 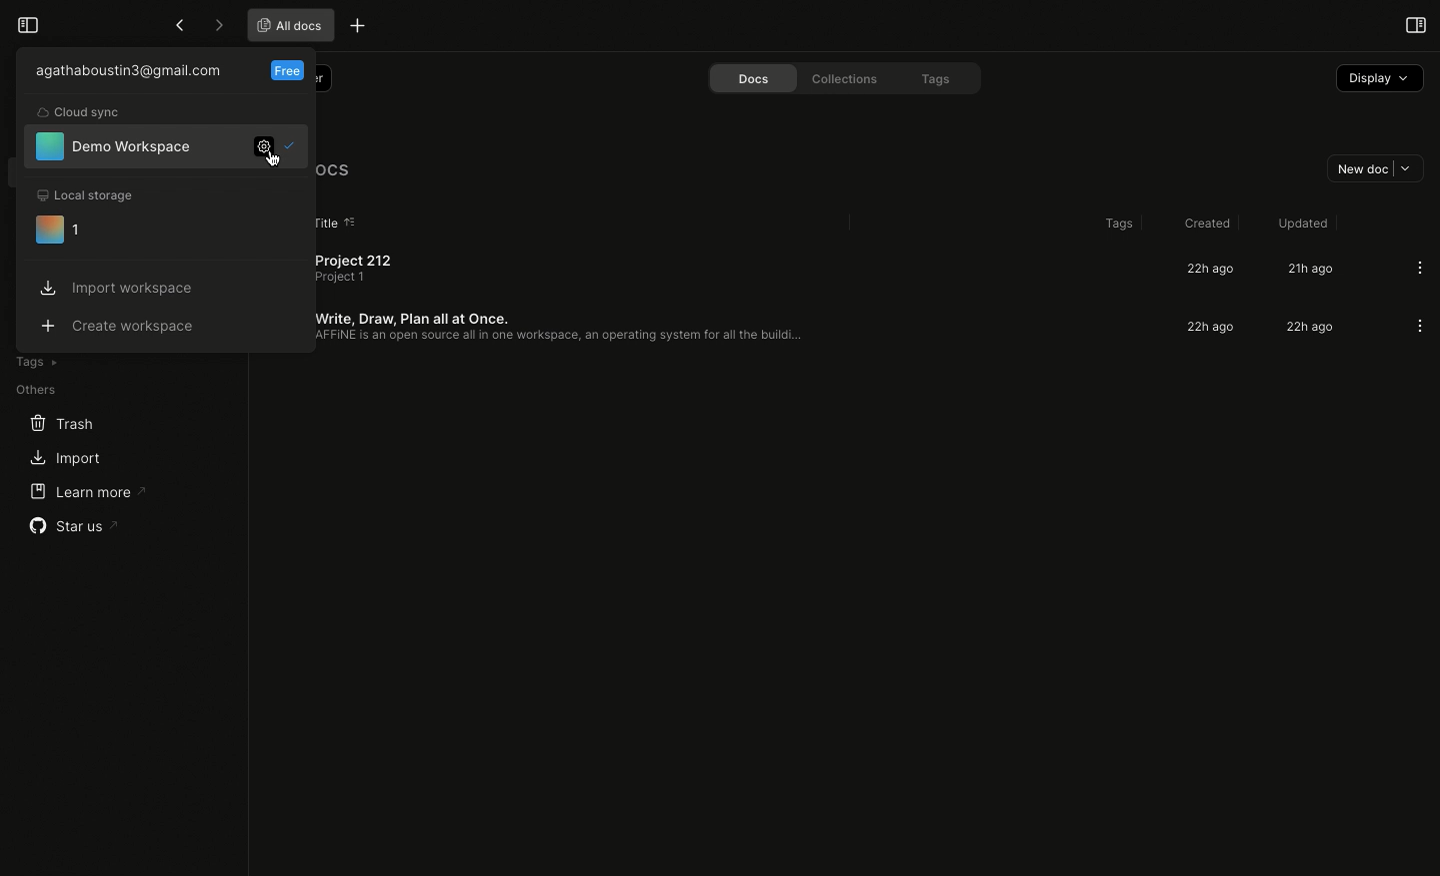 I want to click on Learn more, so click(x=86, y=491).